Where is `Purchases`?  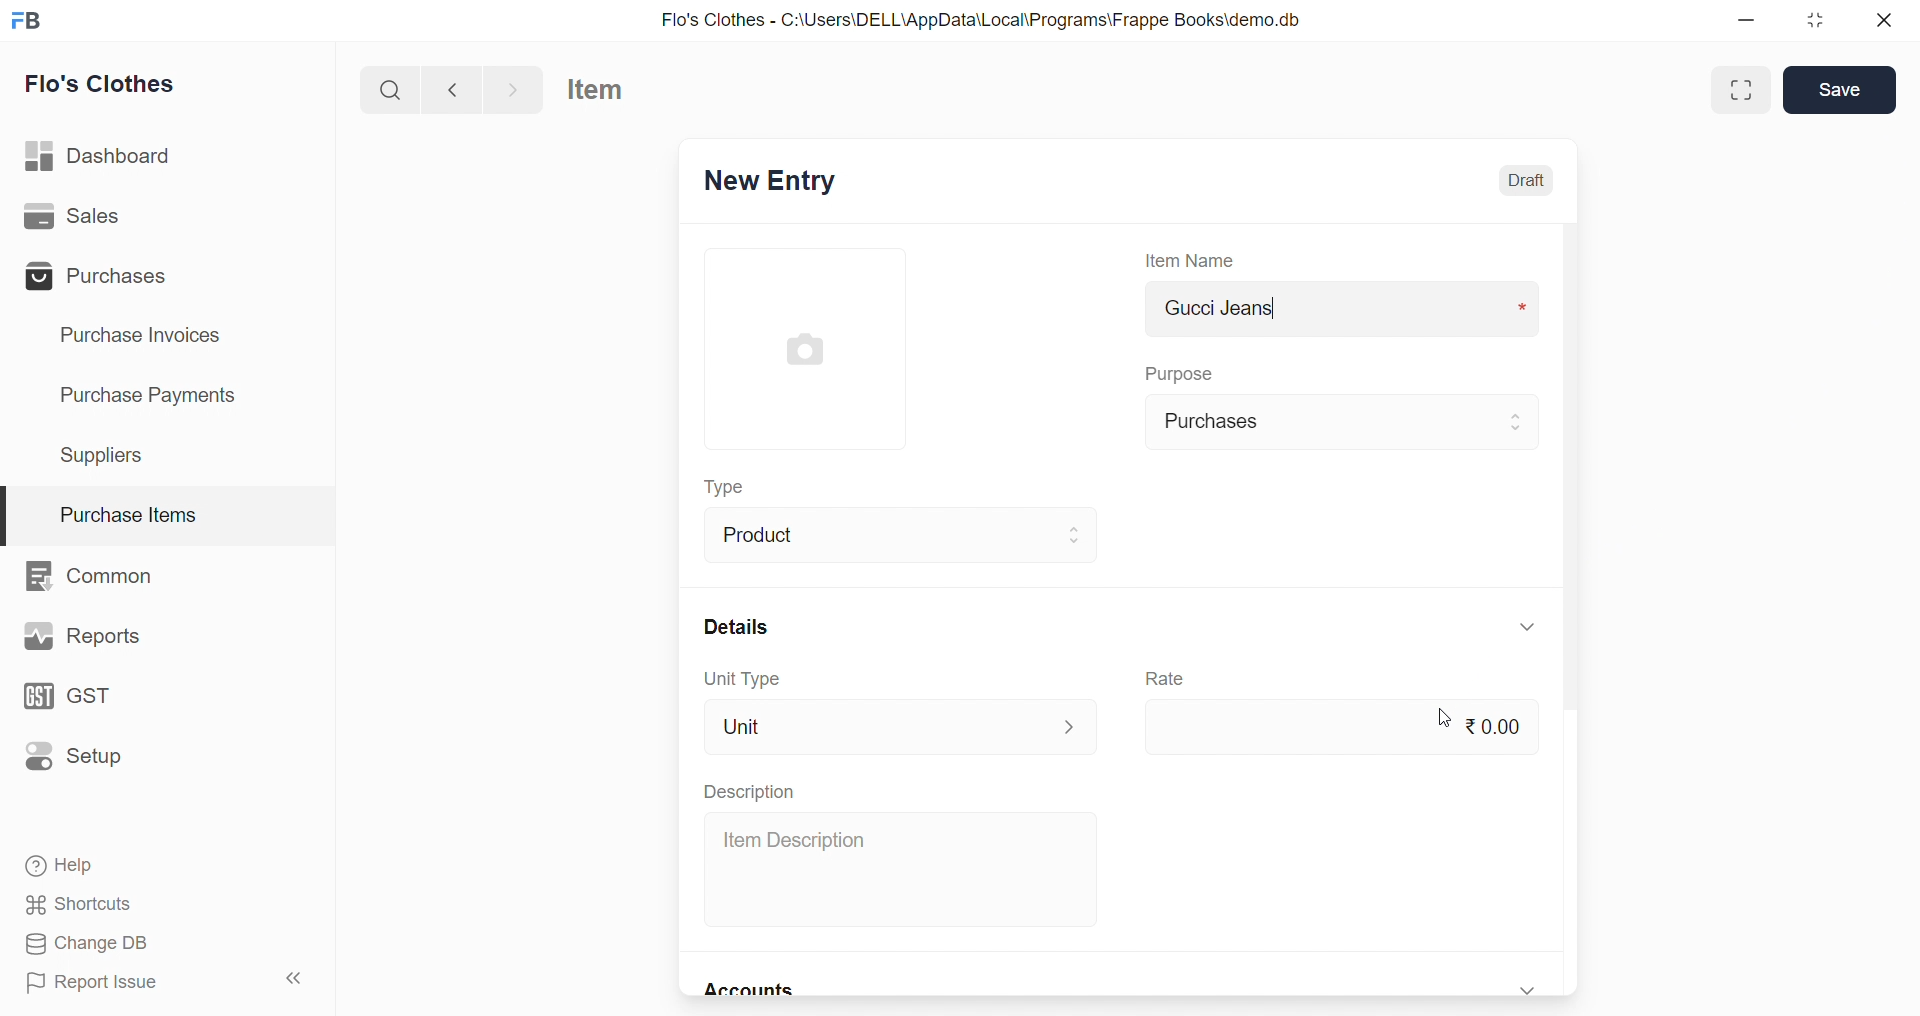
Purchases is located at coordinates (102, 276).